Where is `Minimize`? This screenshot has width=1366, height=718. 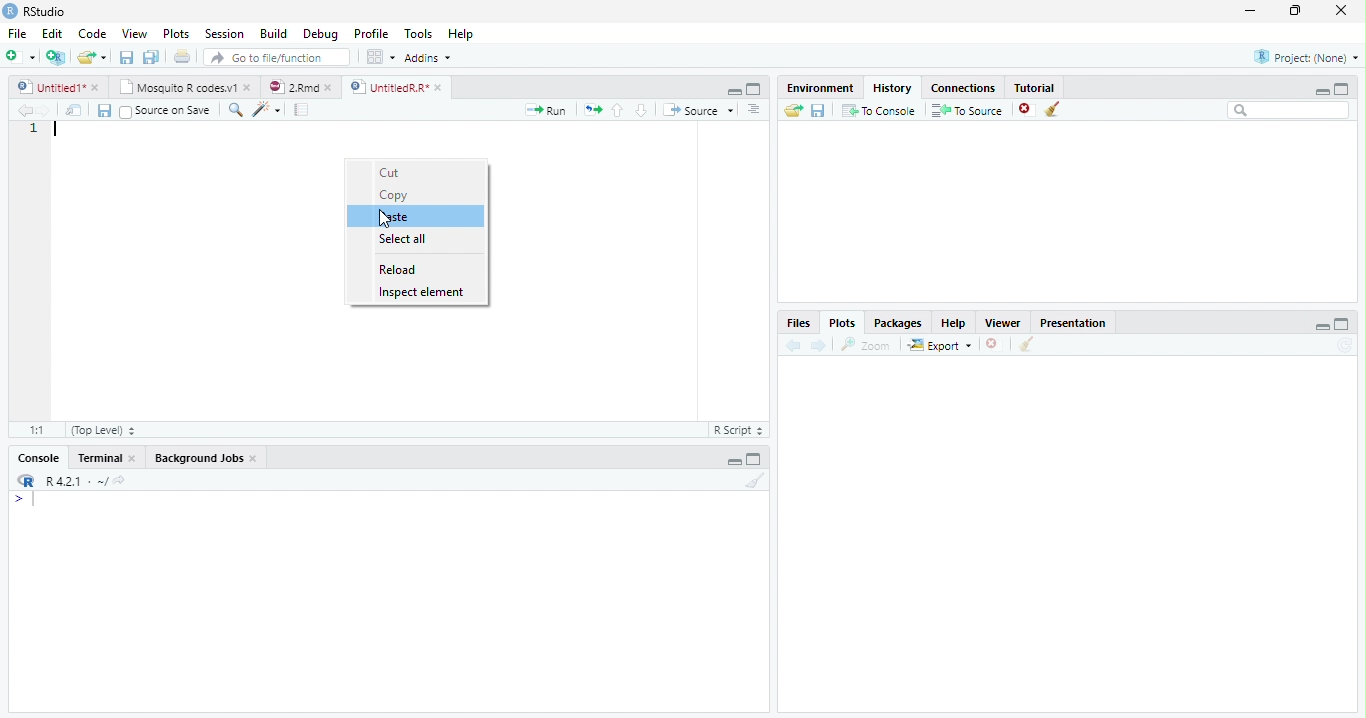 Minimize is located at coordinates (1318, 326).